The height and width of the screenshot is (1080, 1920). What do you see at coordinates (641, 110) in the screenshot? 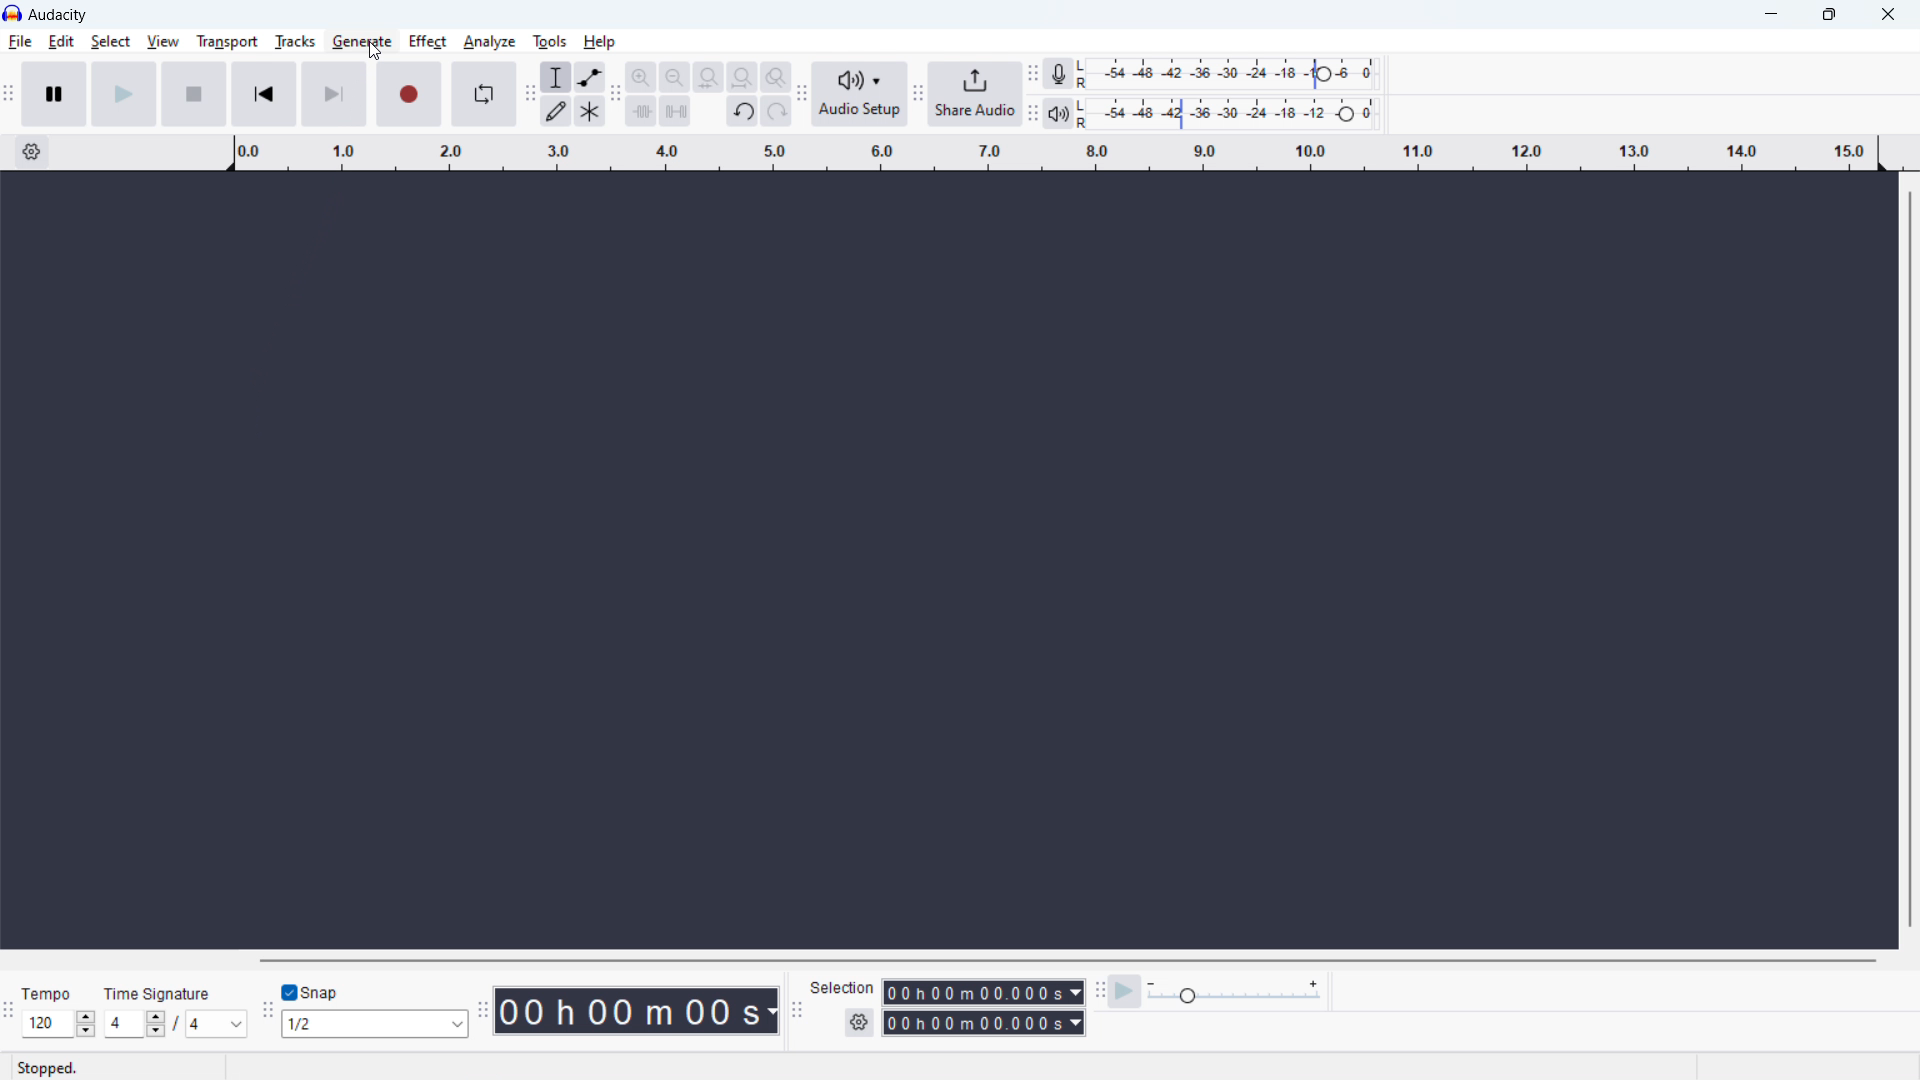
I see `trim audio outside selection` at bounding box center [641, 110].